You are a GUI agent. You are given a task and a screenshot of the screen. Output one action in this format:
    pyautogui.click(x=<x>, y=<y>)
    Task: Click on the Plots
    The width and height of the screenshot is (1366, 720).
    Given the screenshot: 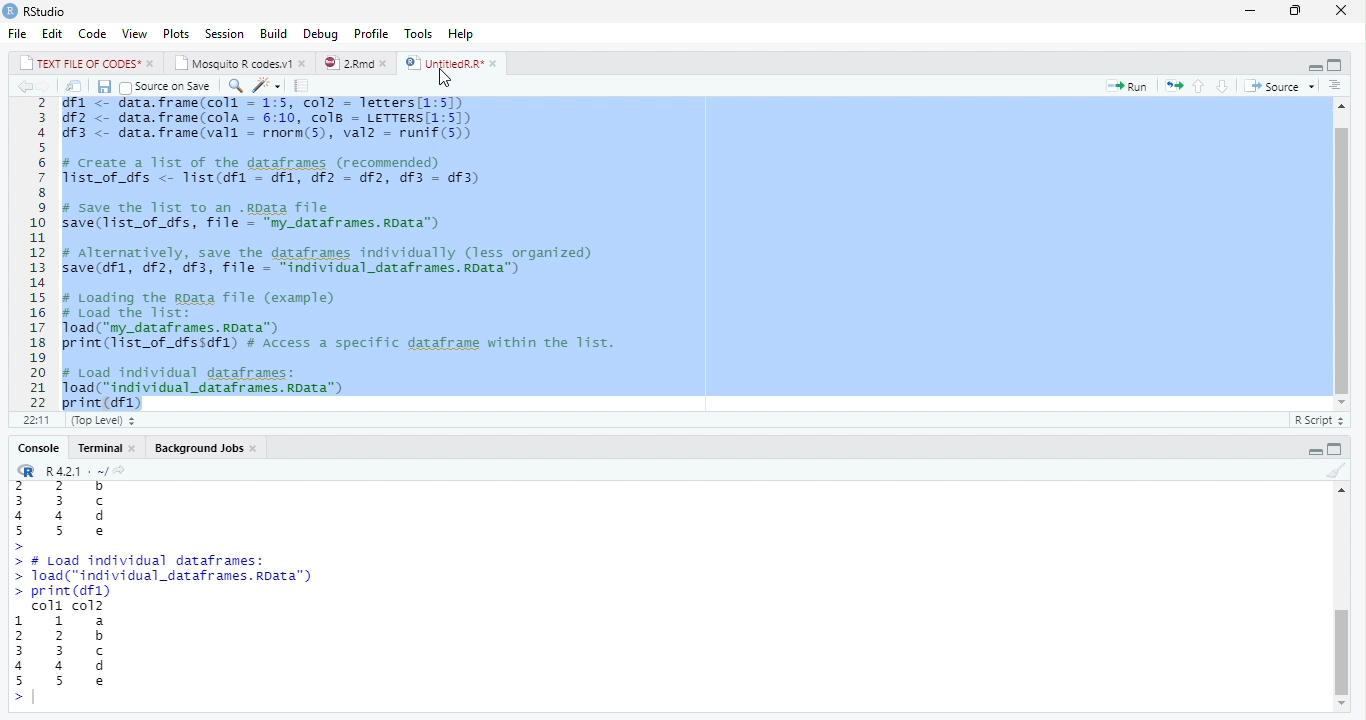 What is the action you would take?
    pyautogui.click(x=176, y=33)
    